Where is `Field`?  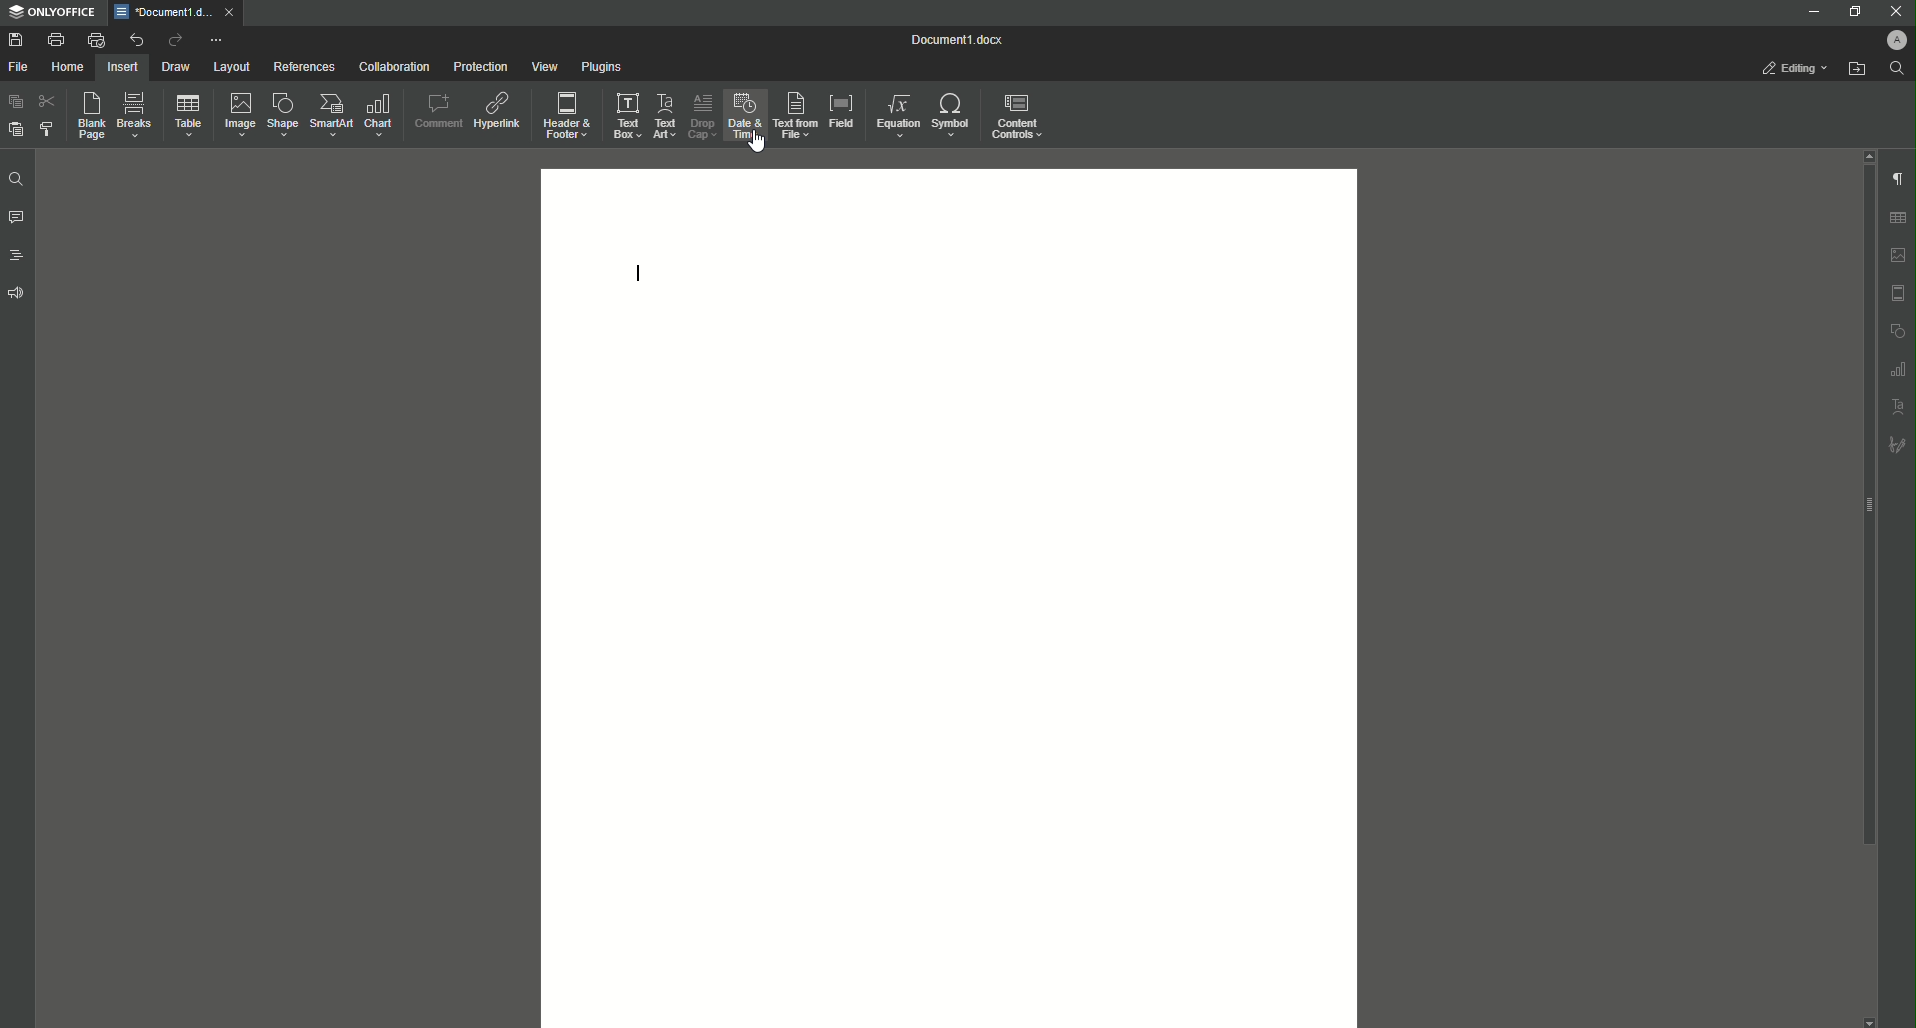
Field is located at coordinates (842, 111).